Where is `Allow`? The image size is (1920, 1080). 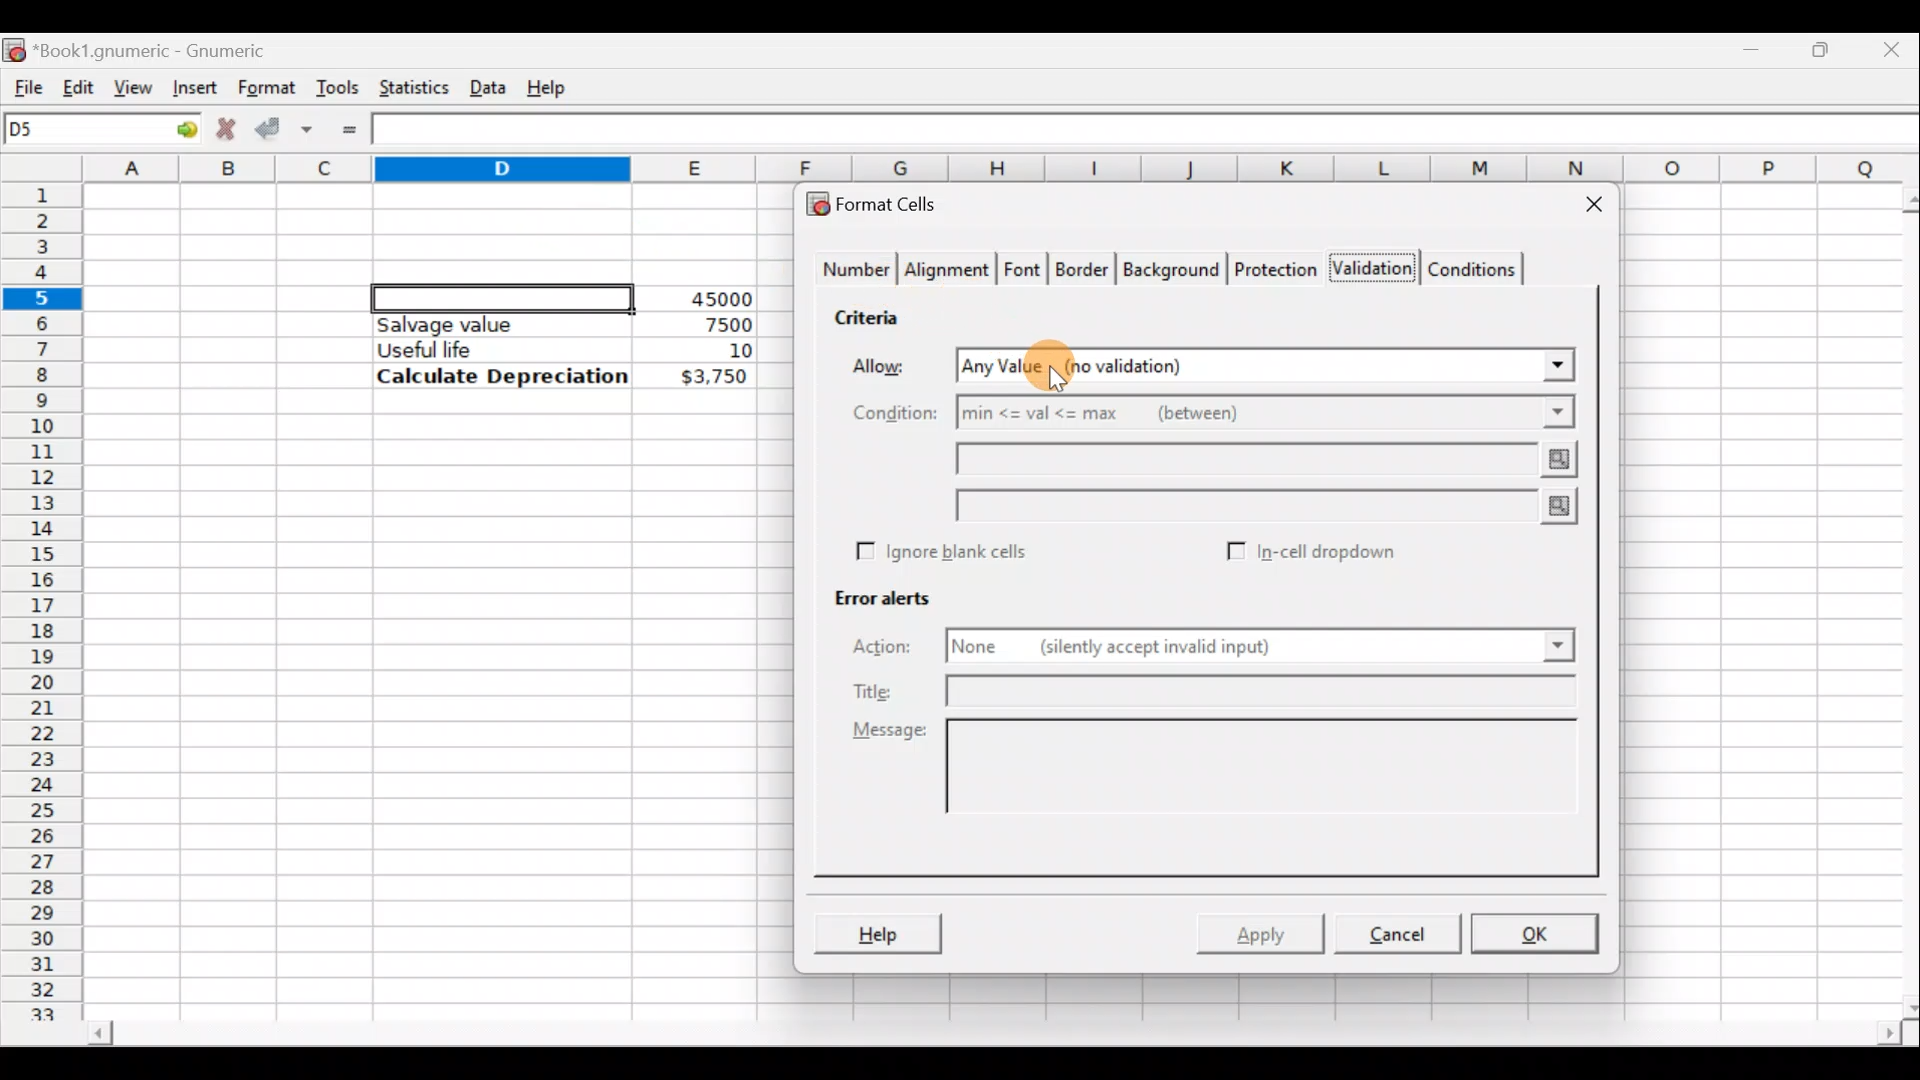 Allow is located at coordinates (886, 362).